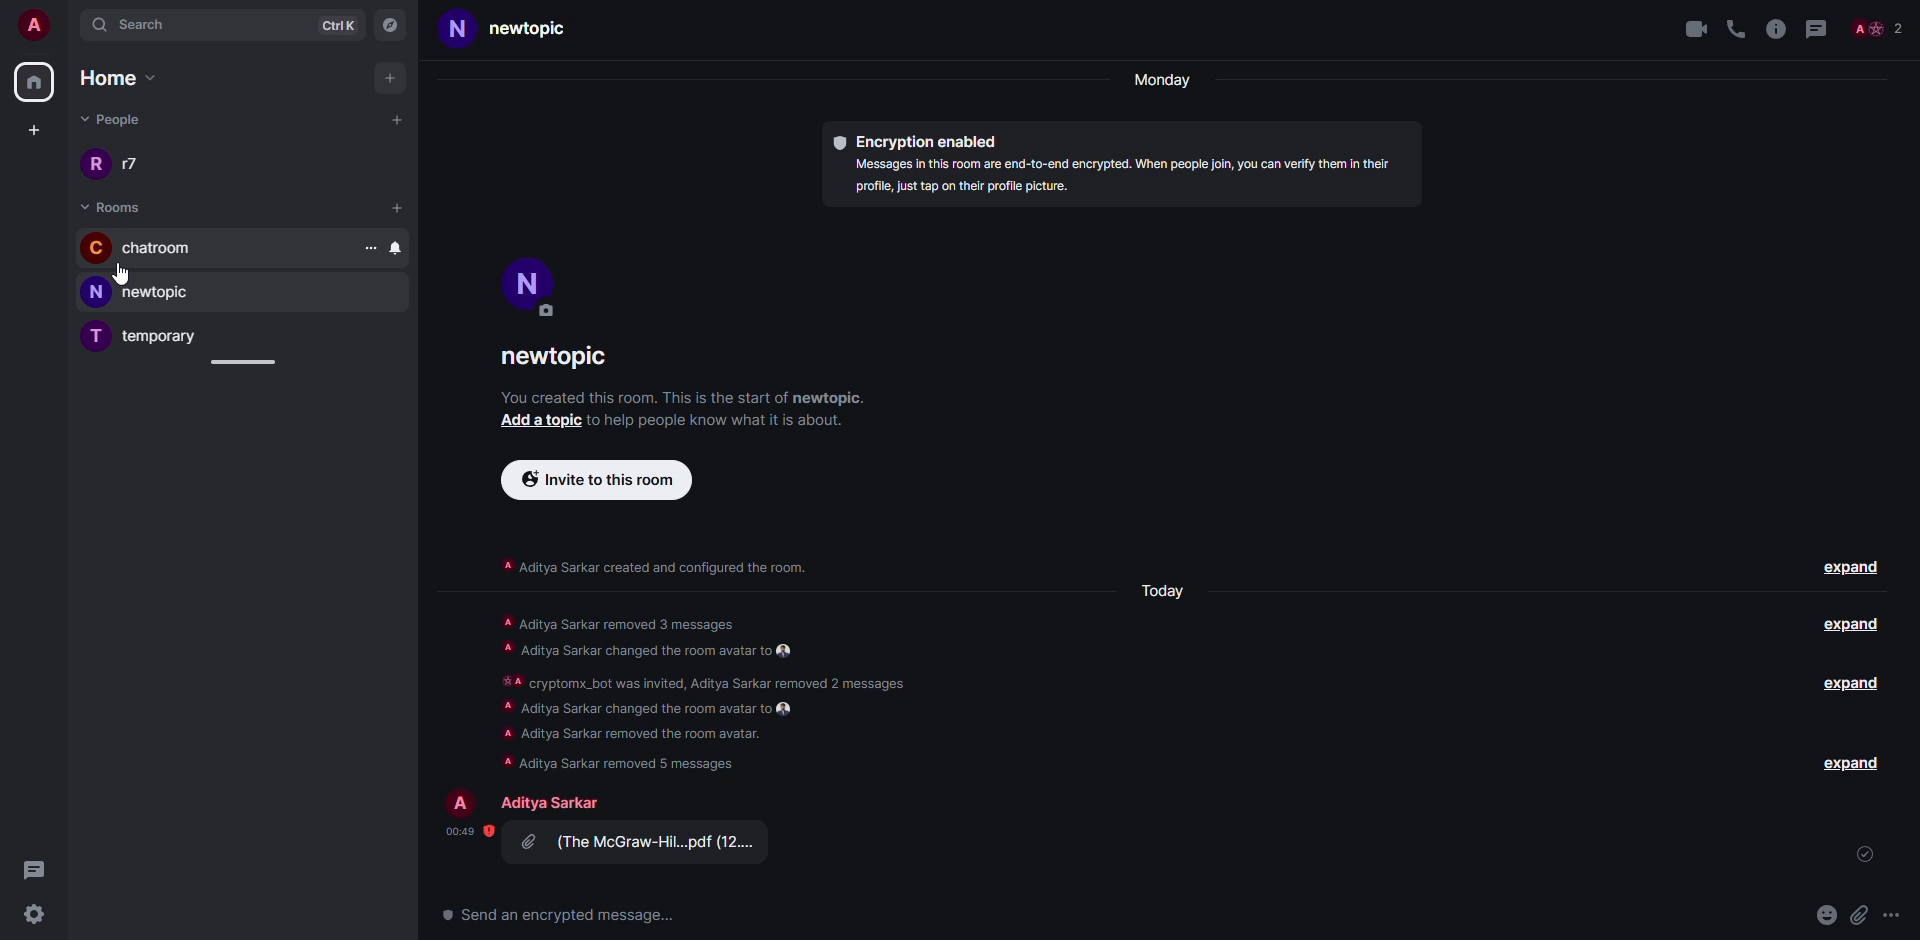 The width and height of the screenshot is (1920, 940). I want to click on time, so click(464, 830).